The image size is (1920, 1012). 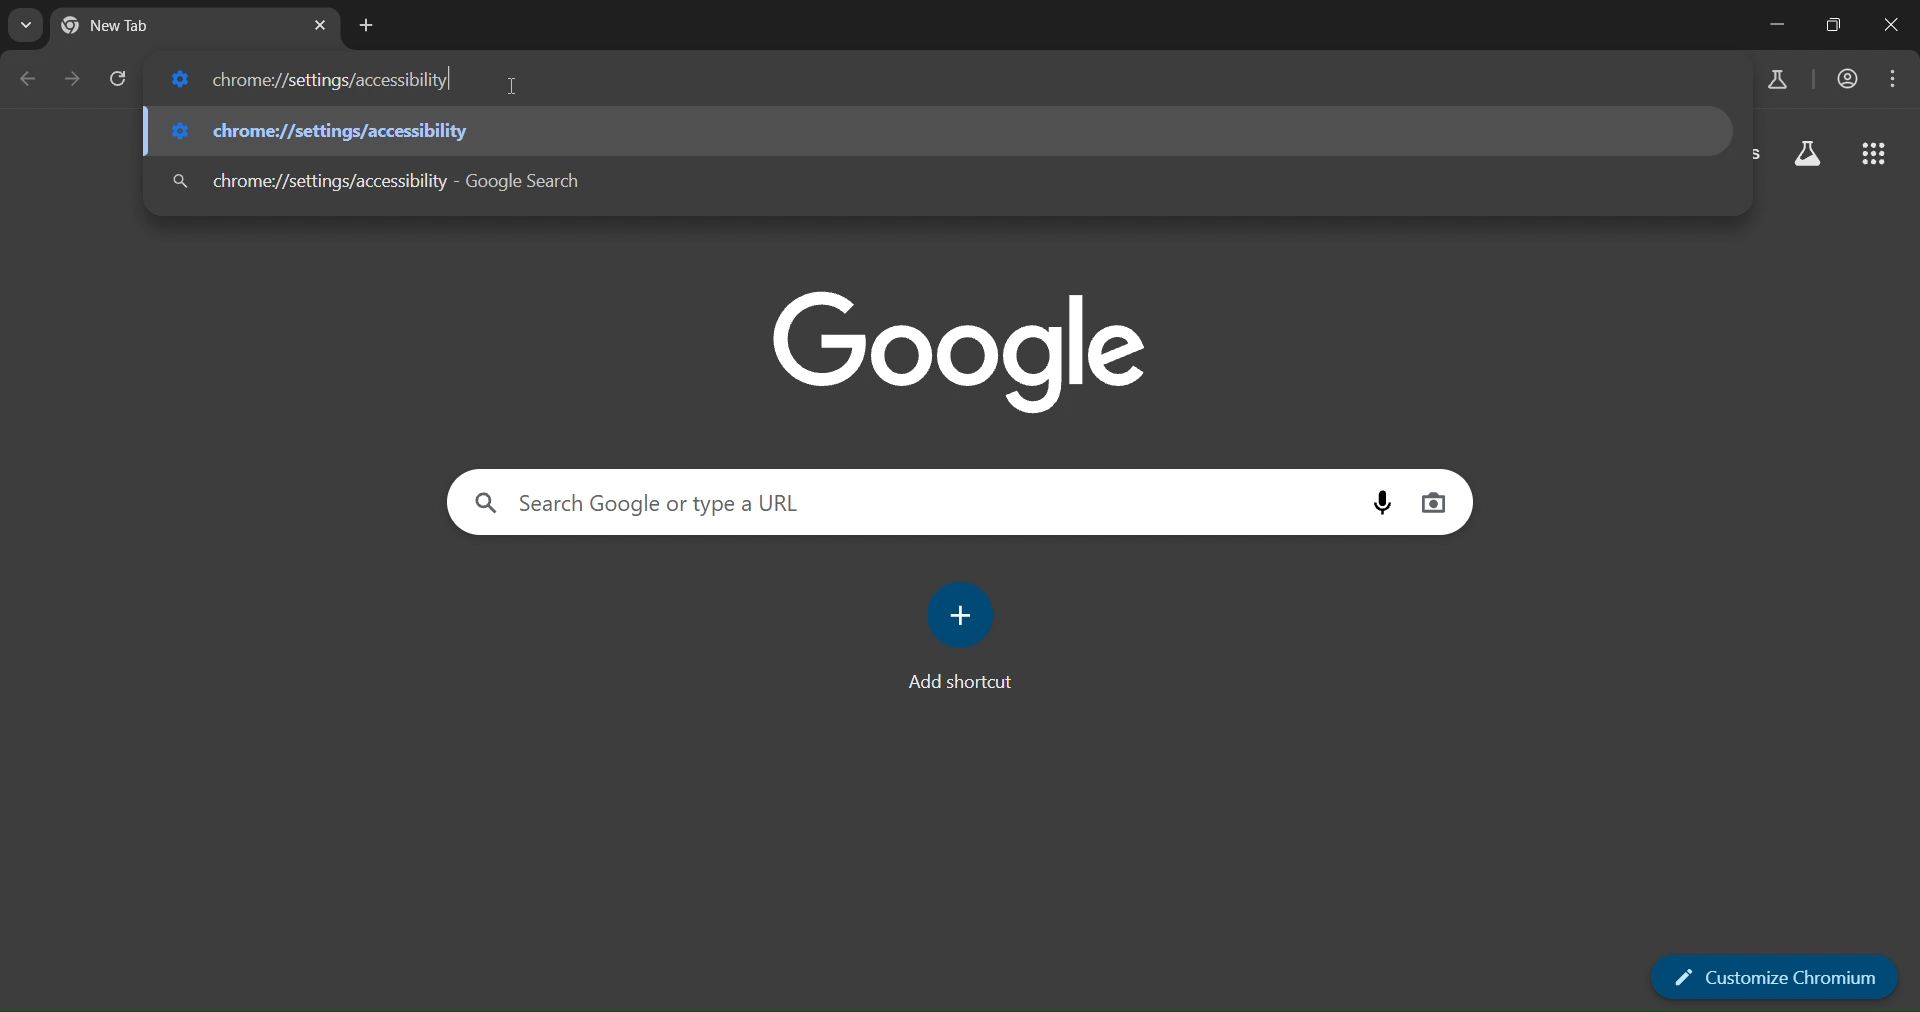 I want to click on Add shortcut, so click(x=956, y=685).